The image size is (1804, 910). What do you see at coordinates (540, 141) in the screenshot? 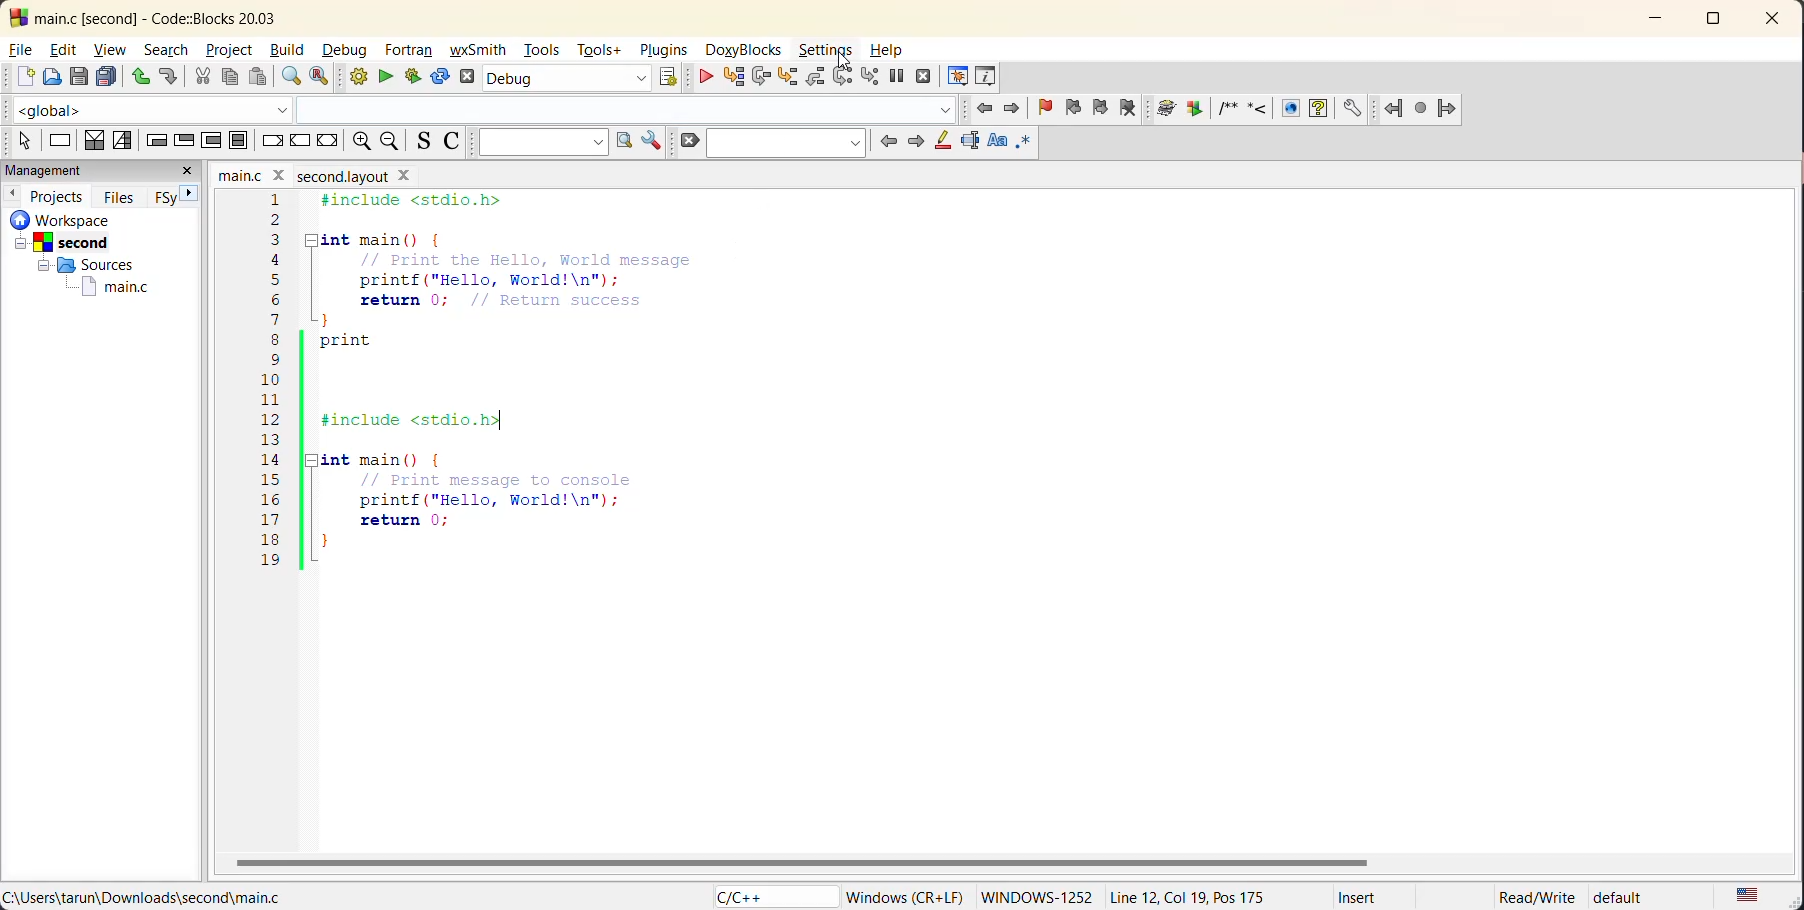
I see `text to search` at bounding box center [540, 141].